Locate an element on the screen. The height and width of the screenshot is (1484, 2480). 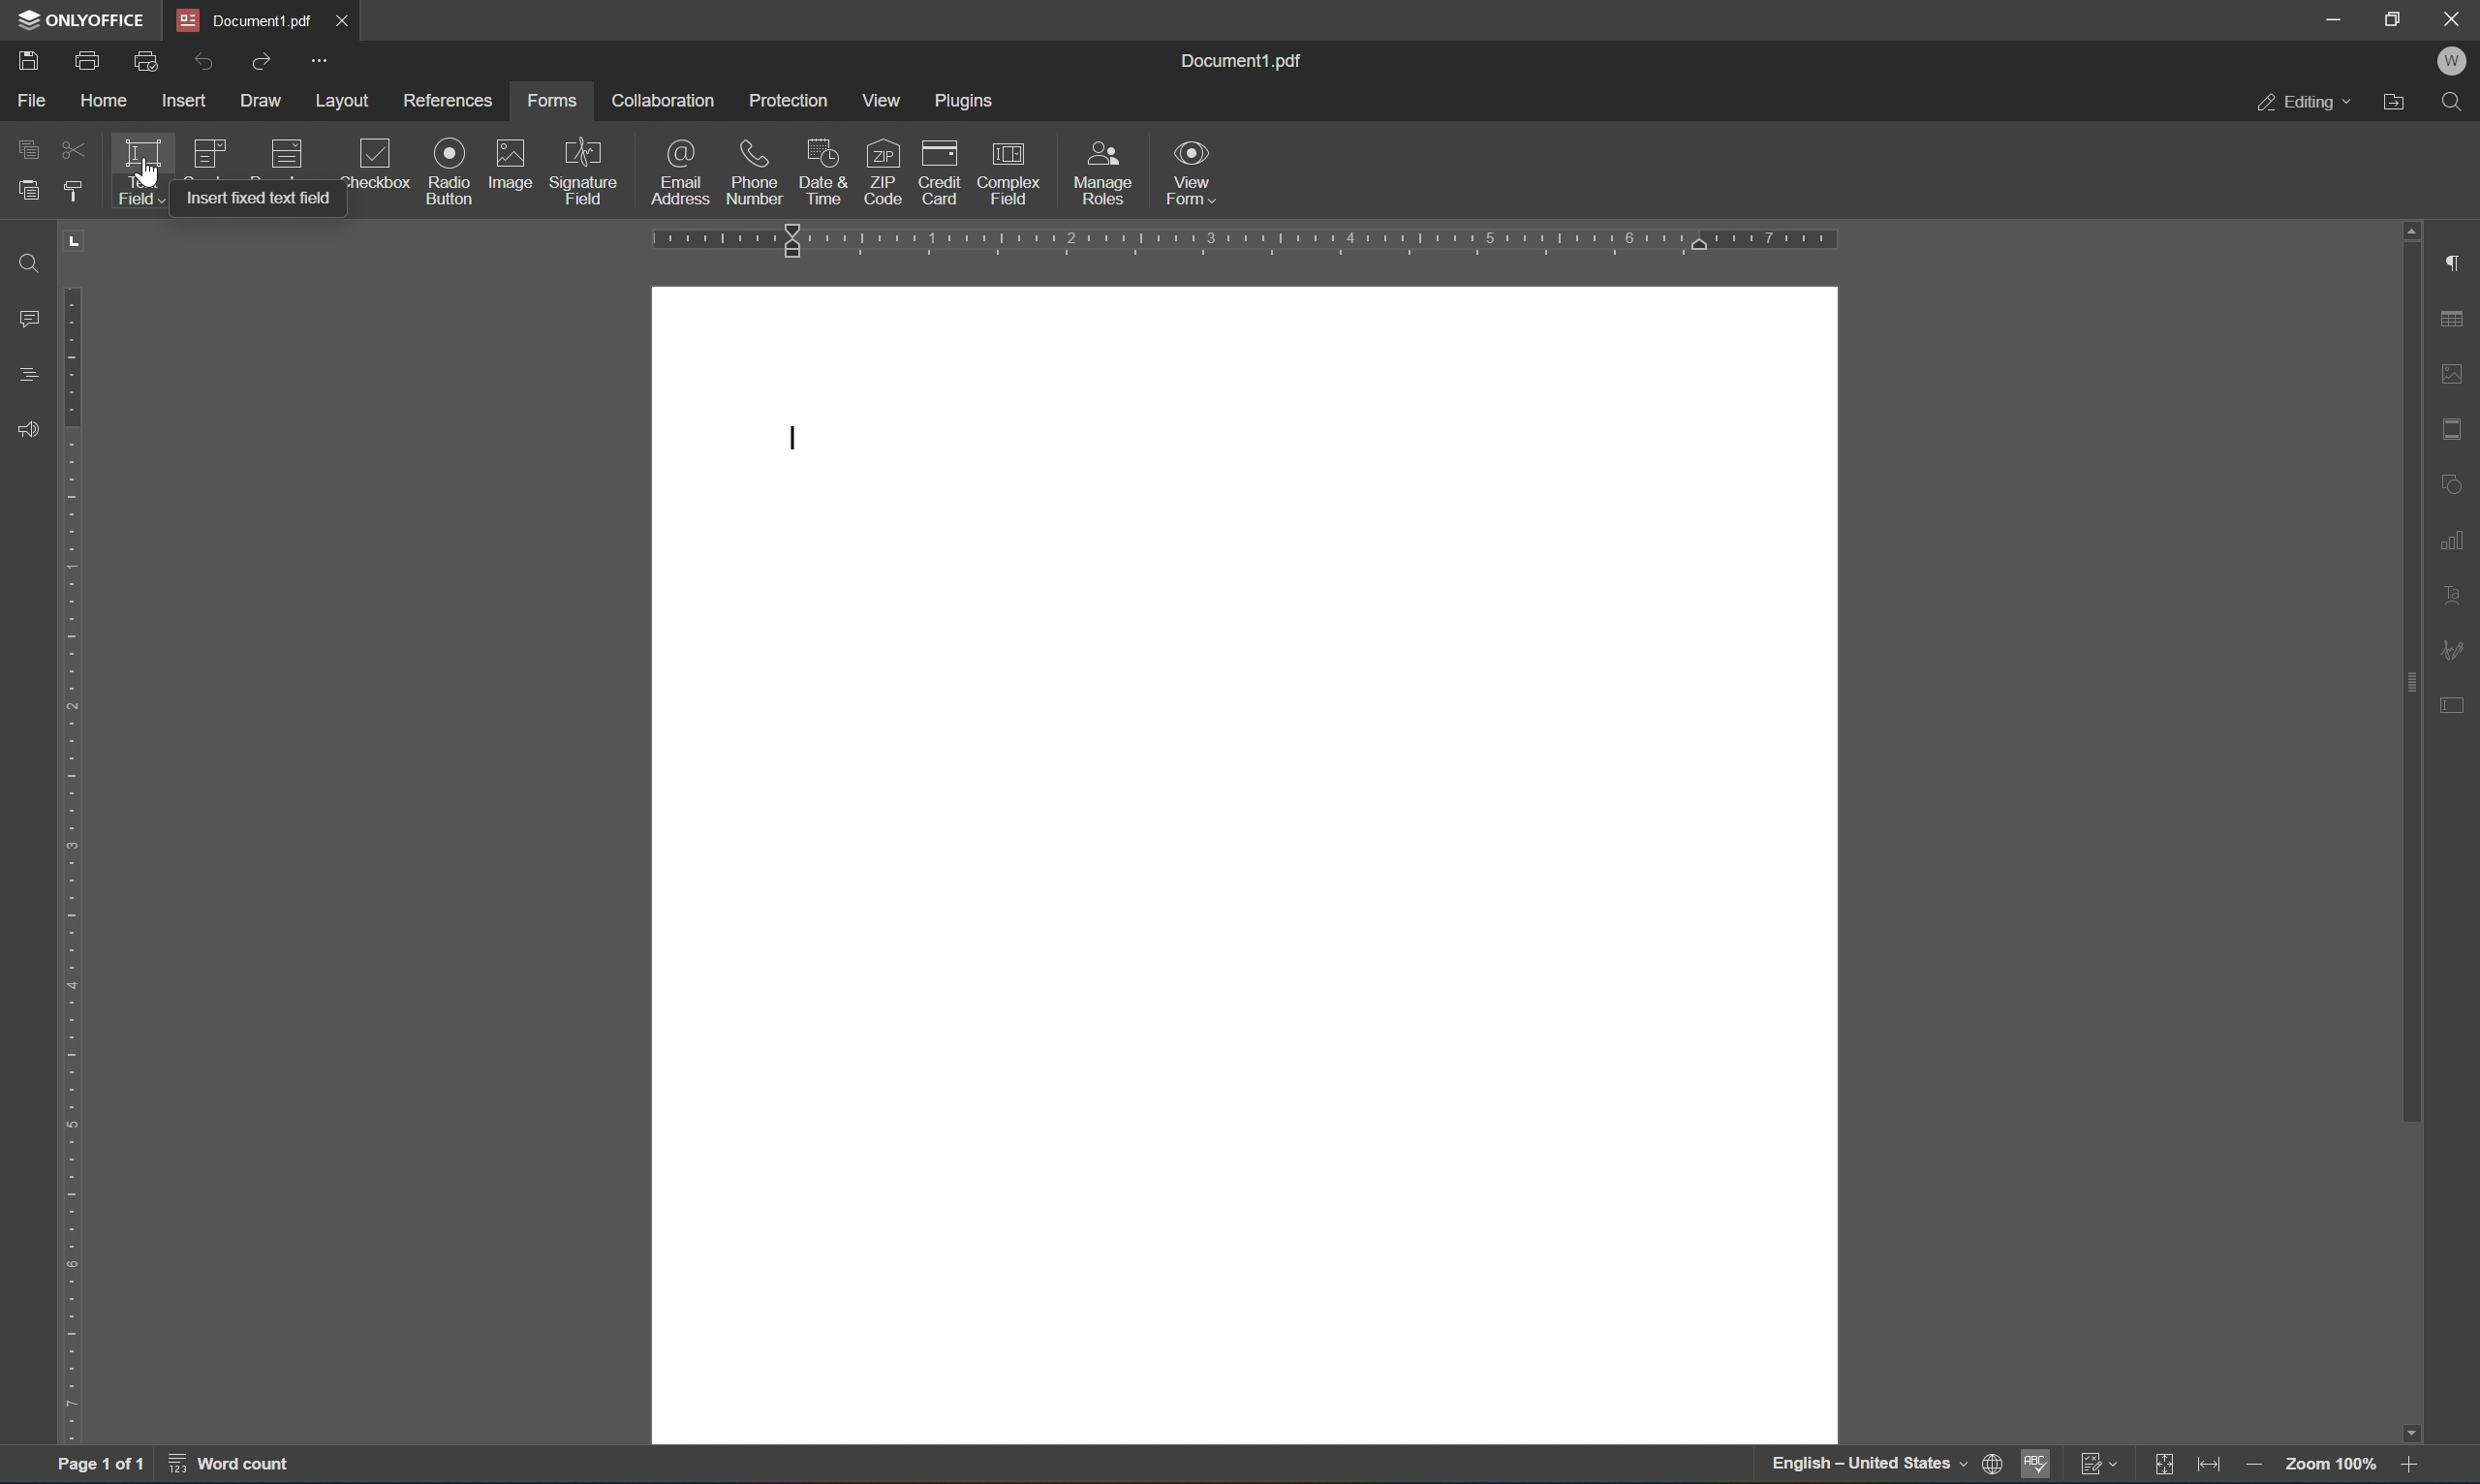
manage roles is located at coordinates (1102, 176).